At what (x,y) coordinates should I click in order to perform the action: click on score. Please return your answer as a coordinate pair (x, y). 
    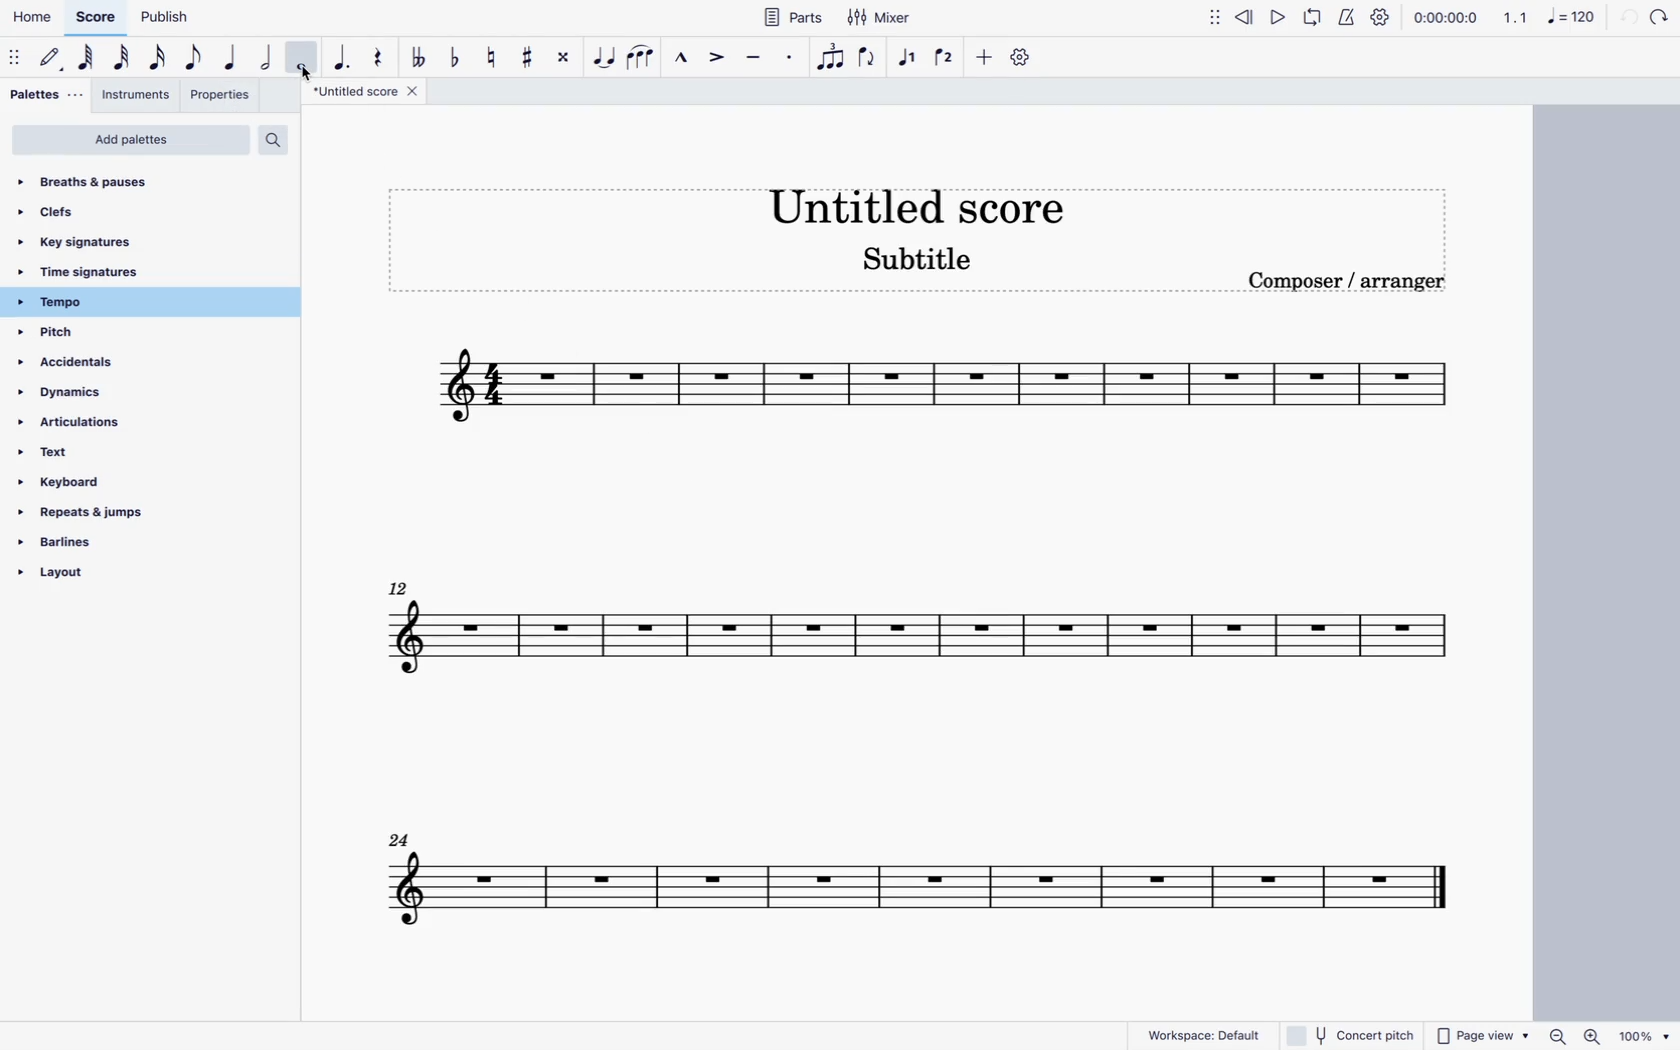
    Looking at the image, I should click on (925, 642).